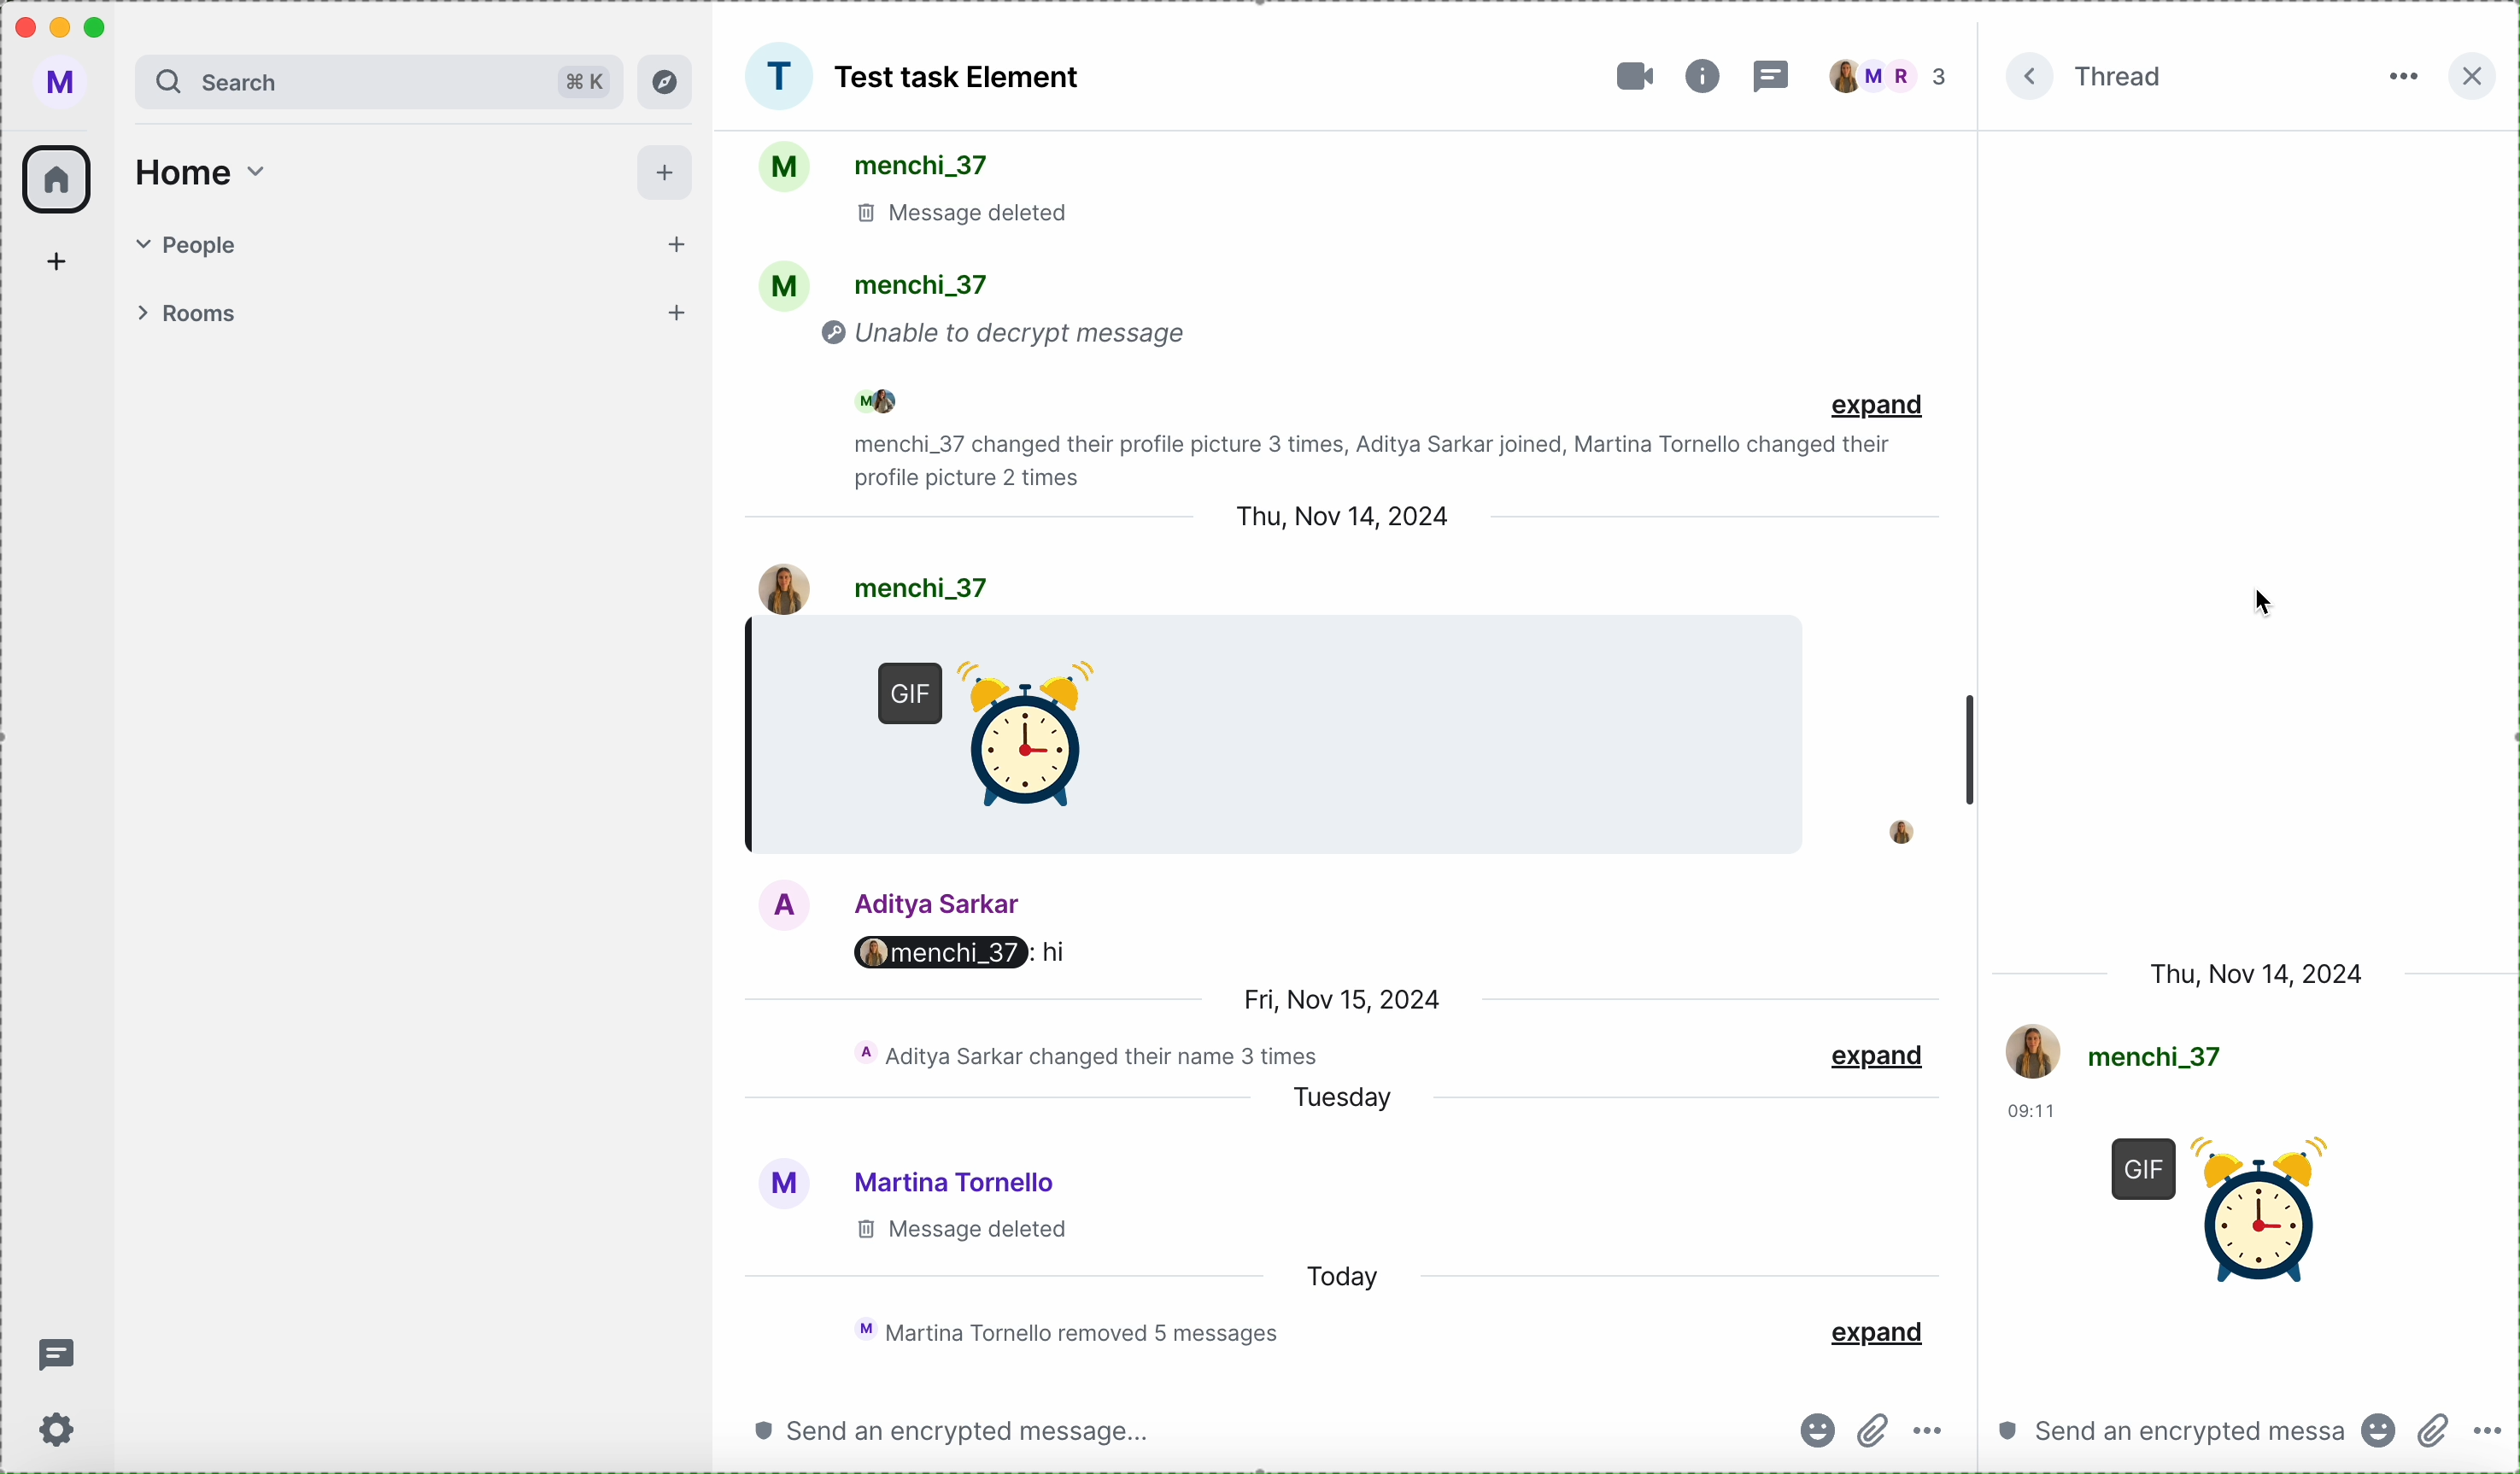  What do you see at coordinates (666, 173) in the screenshot?
I see `add` at bounding box center [666, 173].